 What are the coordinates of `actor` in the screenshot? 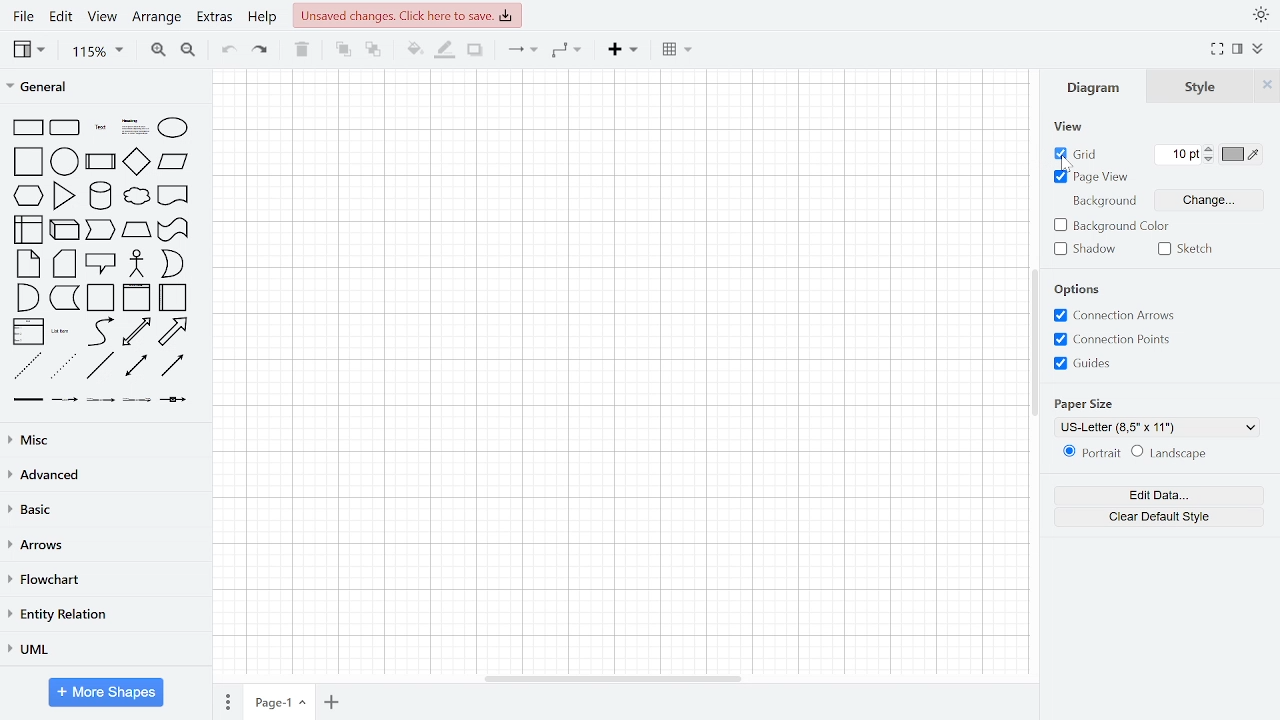 It's located at (139, 263).